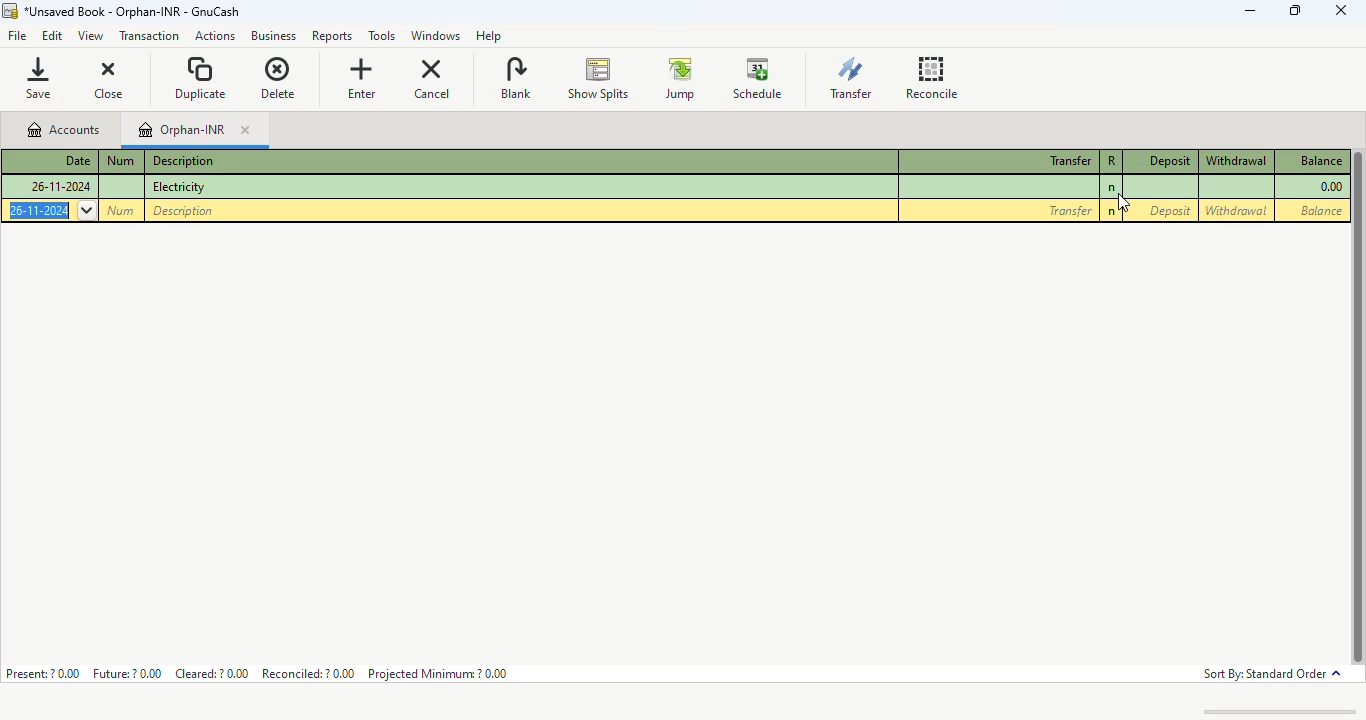 The height and width of the screenshot is (720, 1366). Describe the element at coordinates (1112, 213) in the screenshot. I see `not cleared` at that location.